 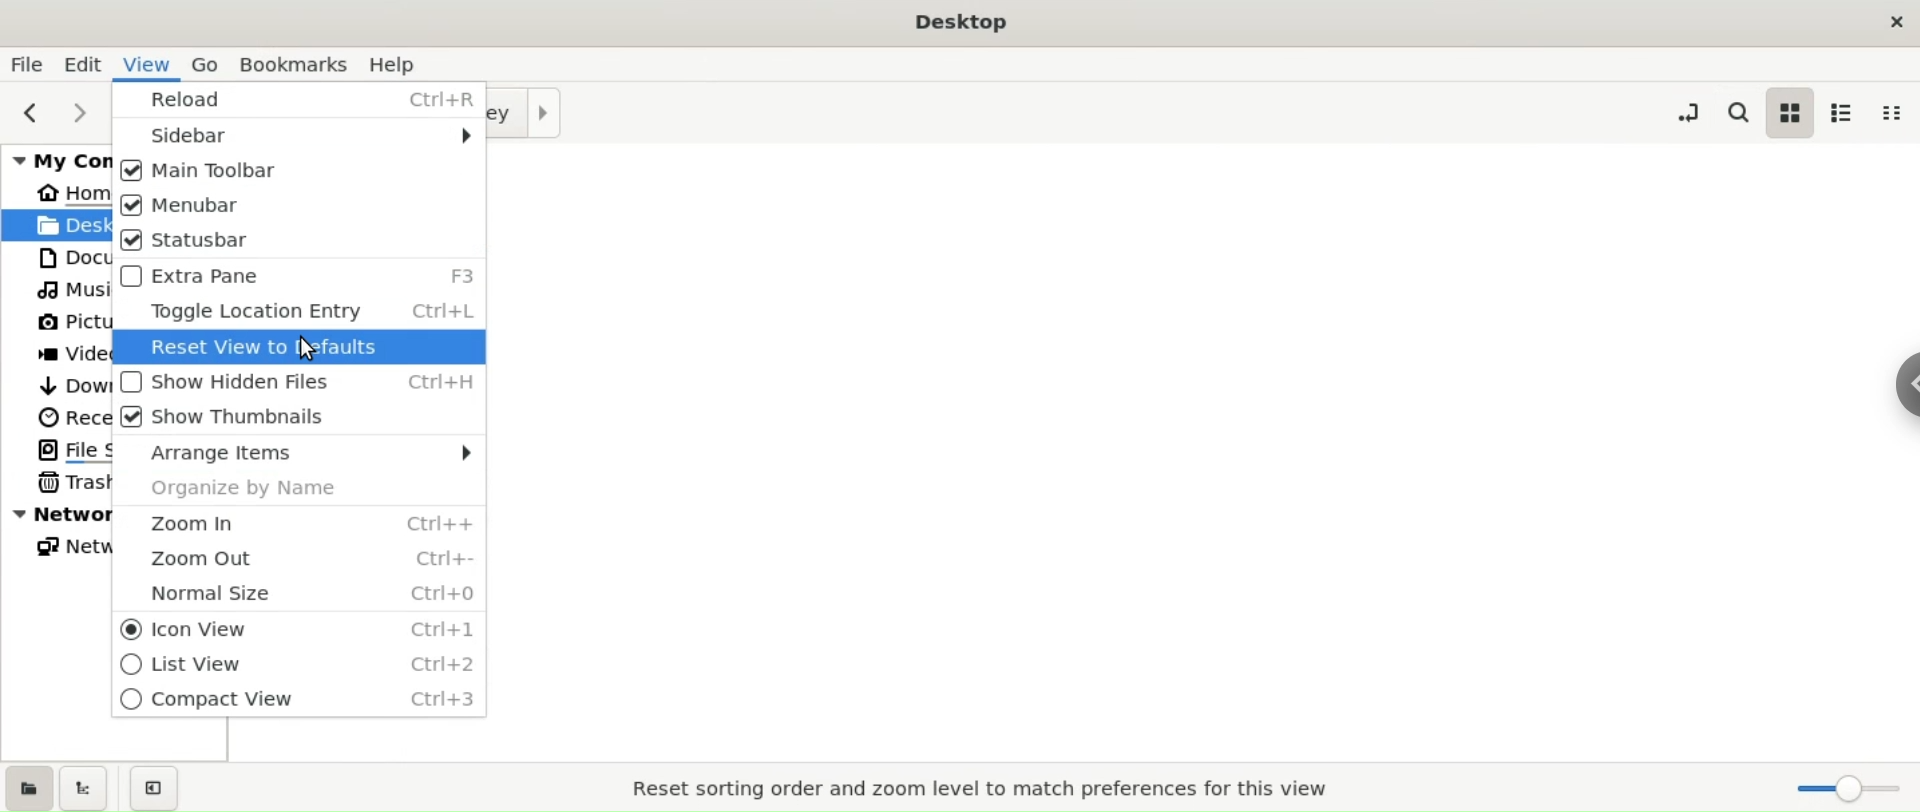 I want to click on list view, so click(x=1844, y=111).